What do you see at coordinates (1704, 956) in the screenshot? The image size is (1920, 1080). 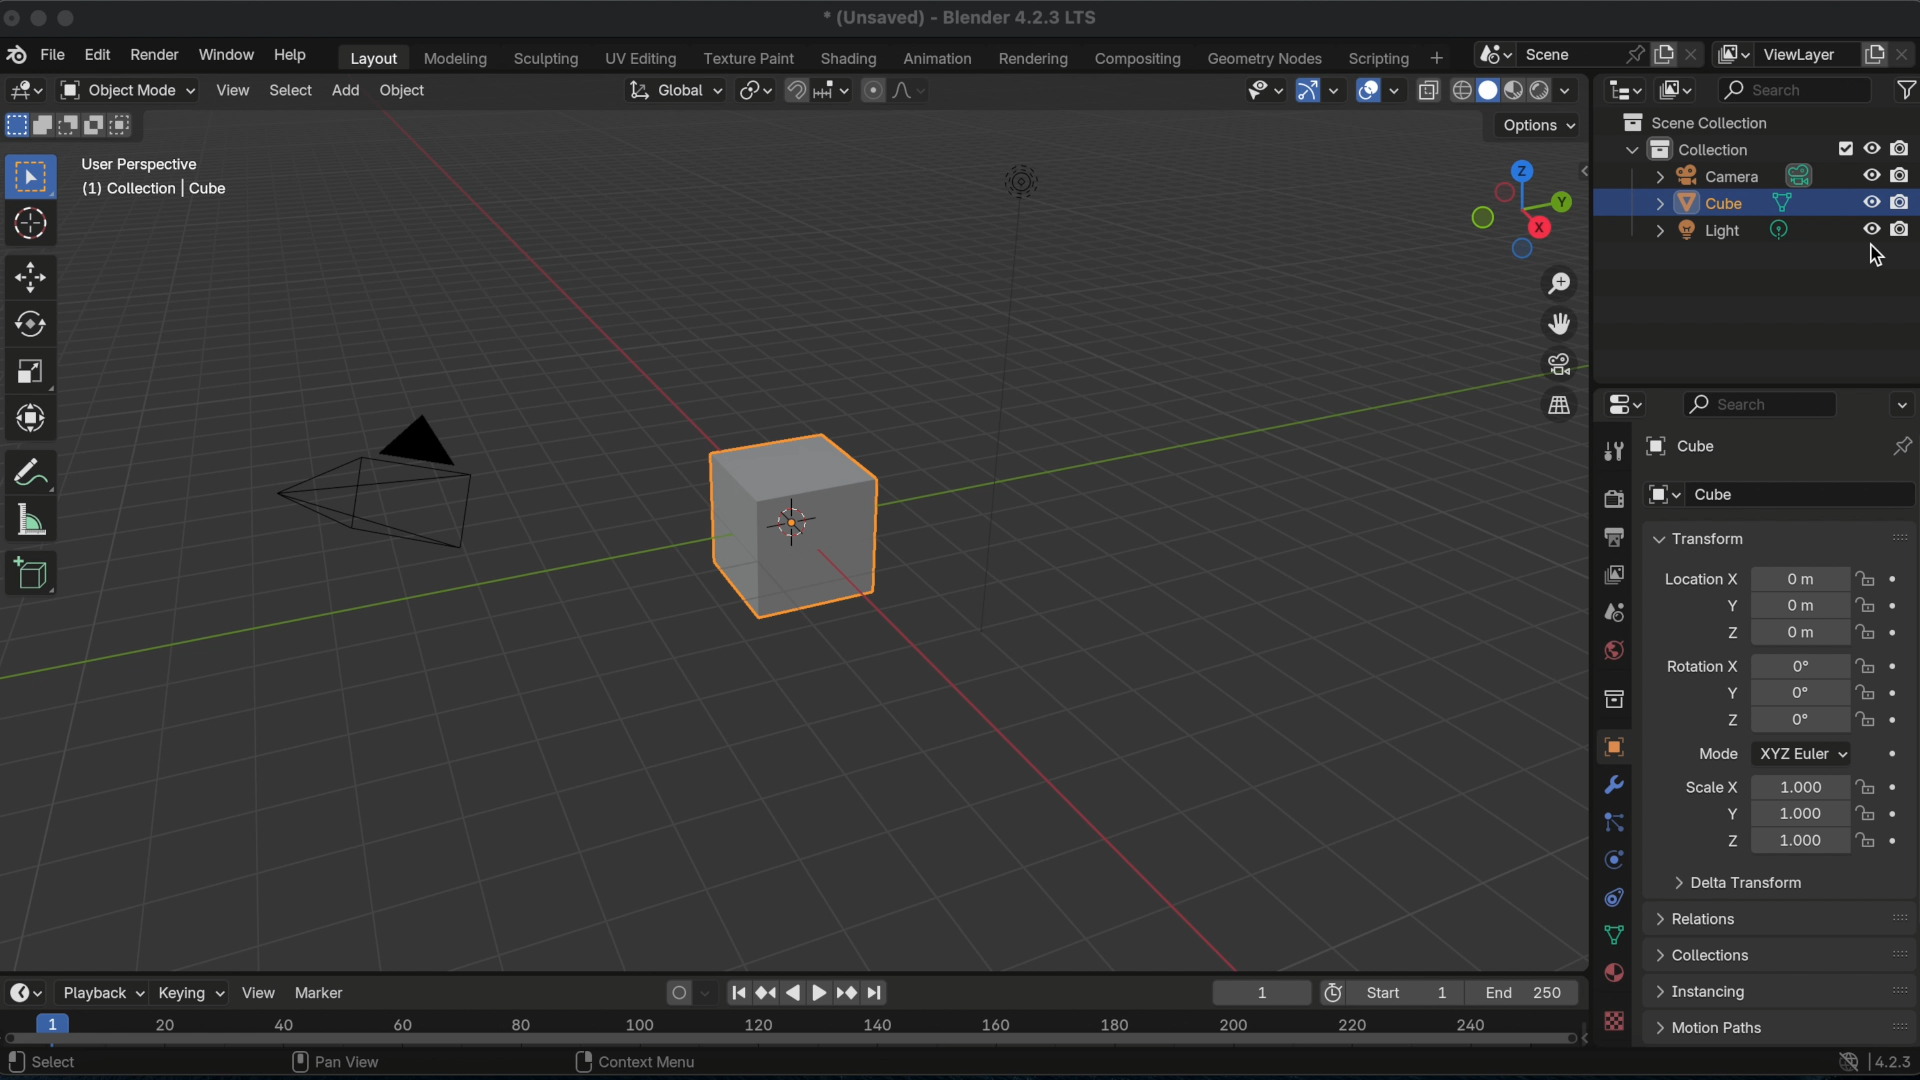 I see `collections` at bounding box center [1704, 956].